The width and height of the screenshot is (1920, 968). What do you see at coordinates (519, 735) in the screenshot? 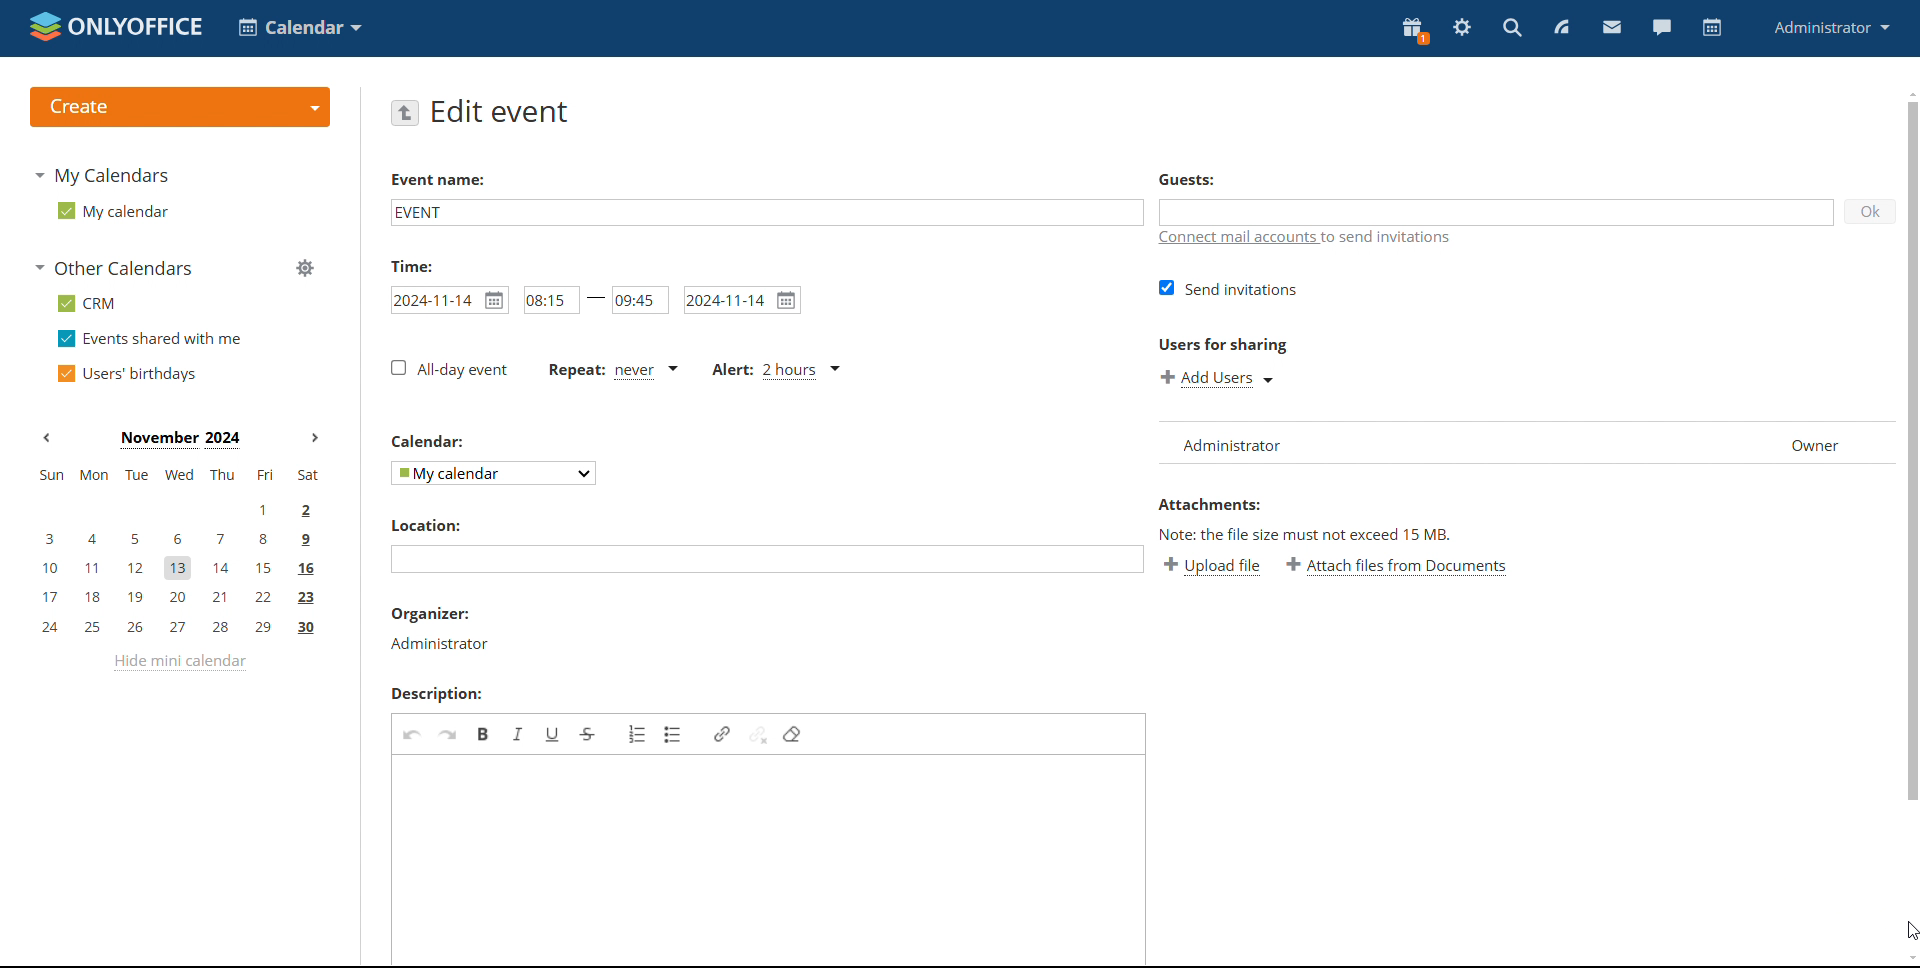
I see `italic` at bounding box center [519, 735].